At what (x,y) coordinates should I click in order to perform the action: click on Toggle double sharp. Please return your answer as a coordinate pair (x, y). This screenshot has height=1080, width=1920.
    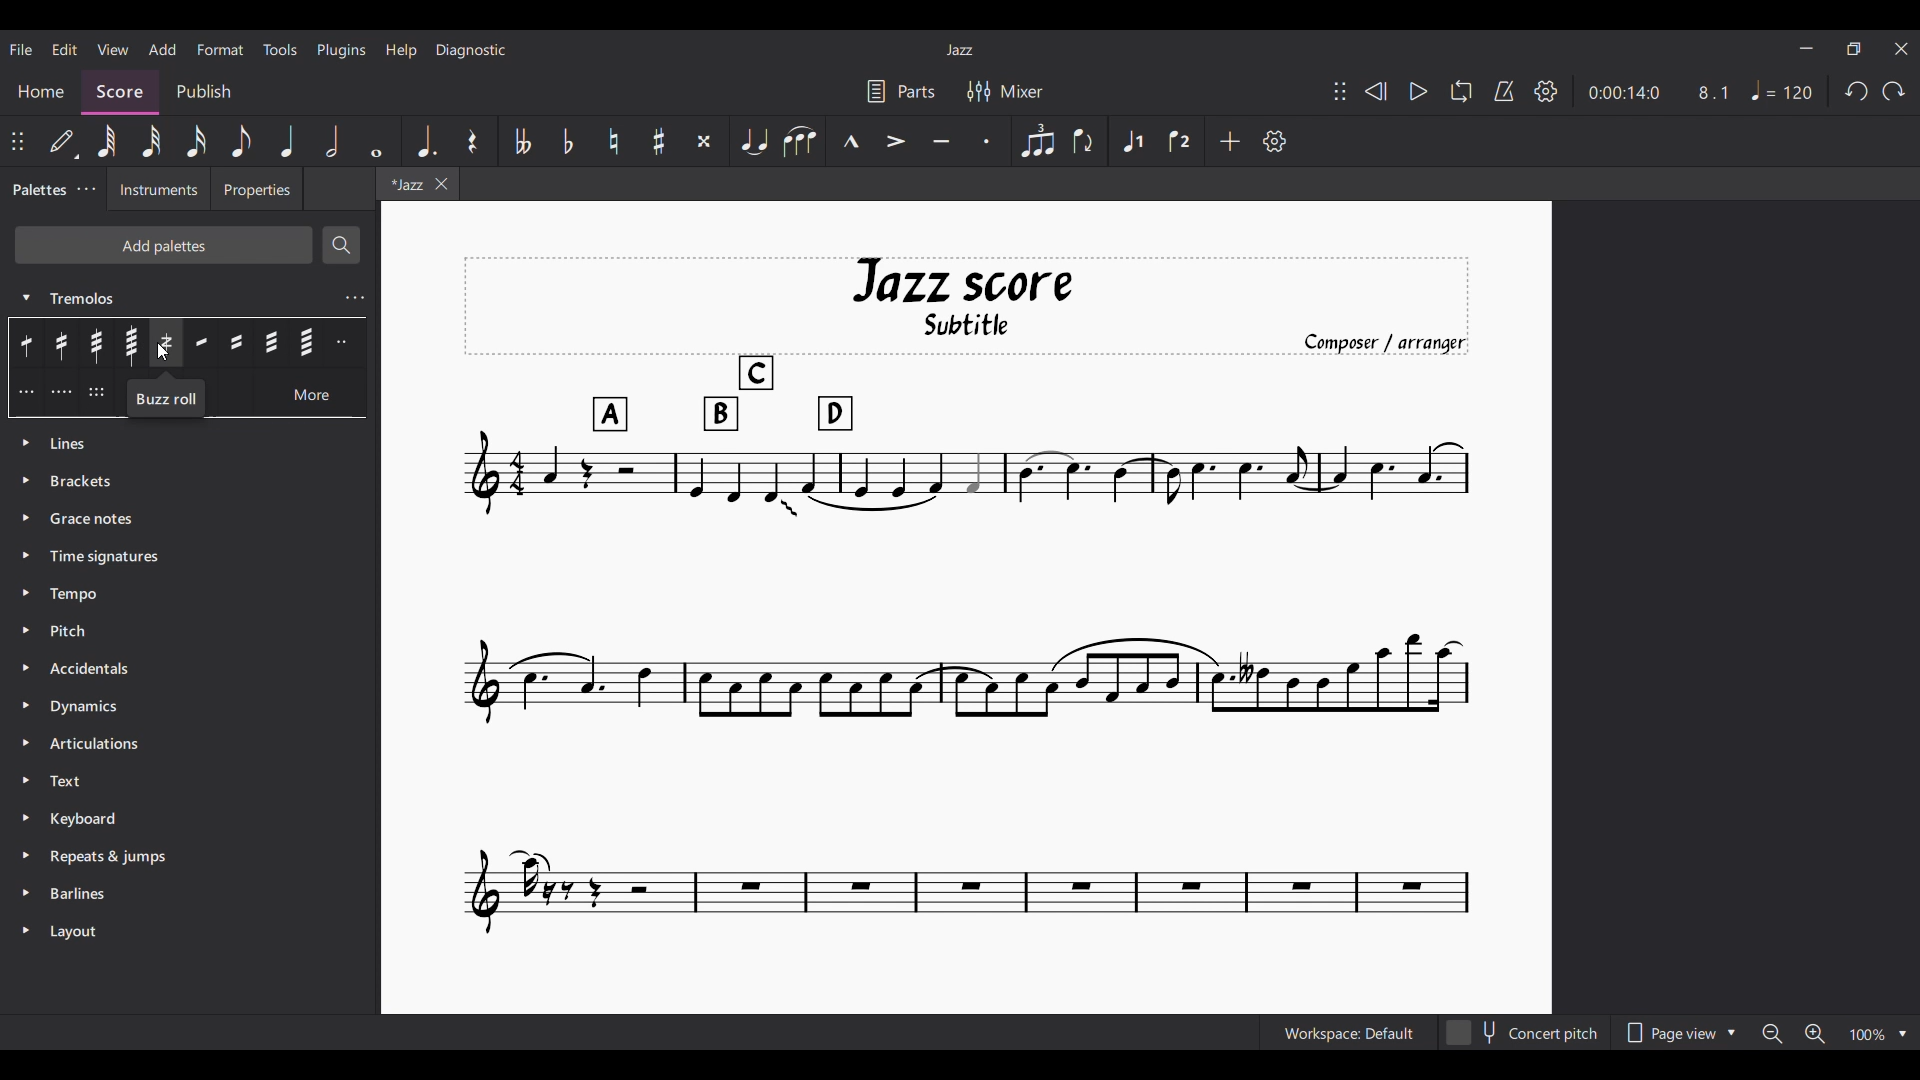
    Looking at the image, I should click on (704, 141).